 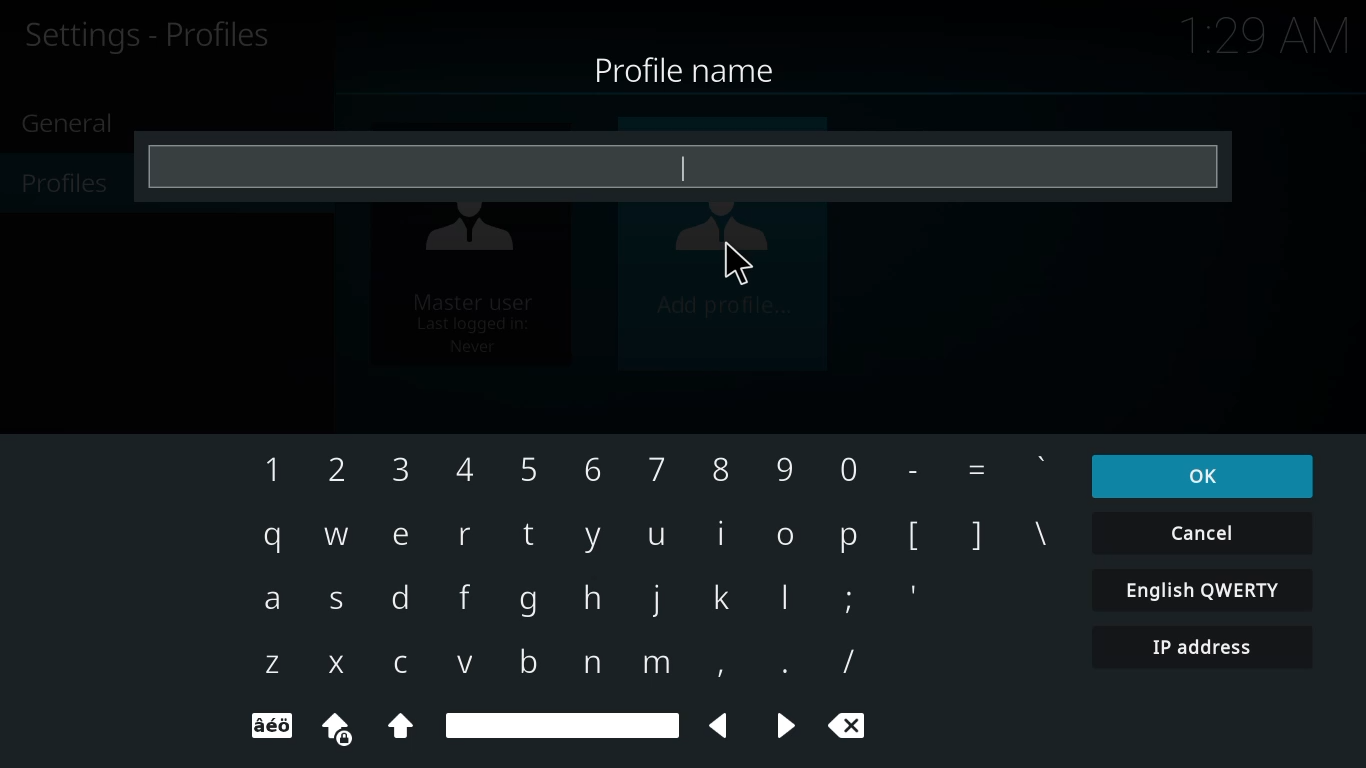 I want to click on text format, so click(x=265, y=727).